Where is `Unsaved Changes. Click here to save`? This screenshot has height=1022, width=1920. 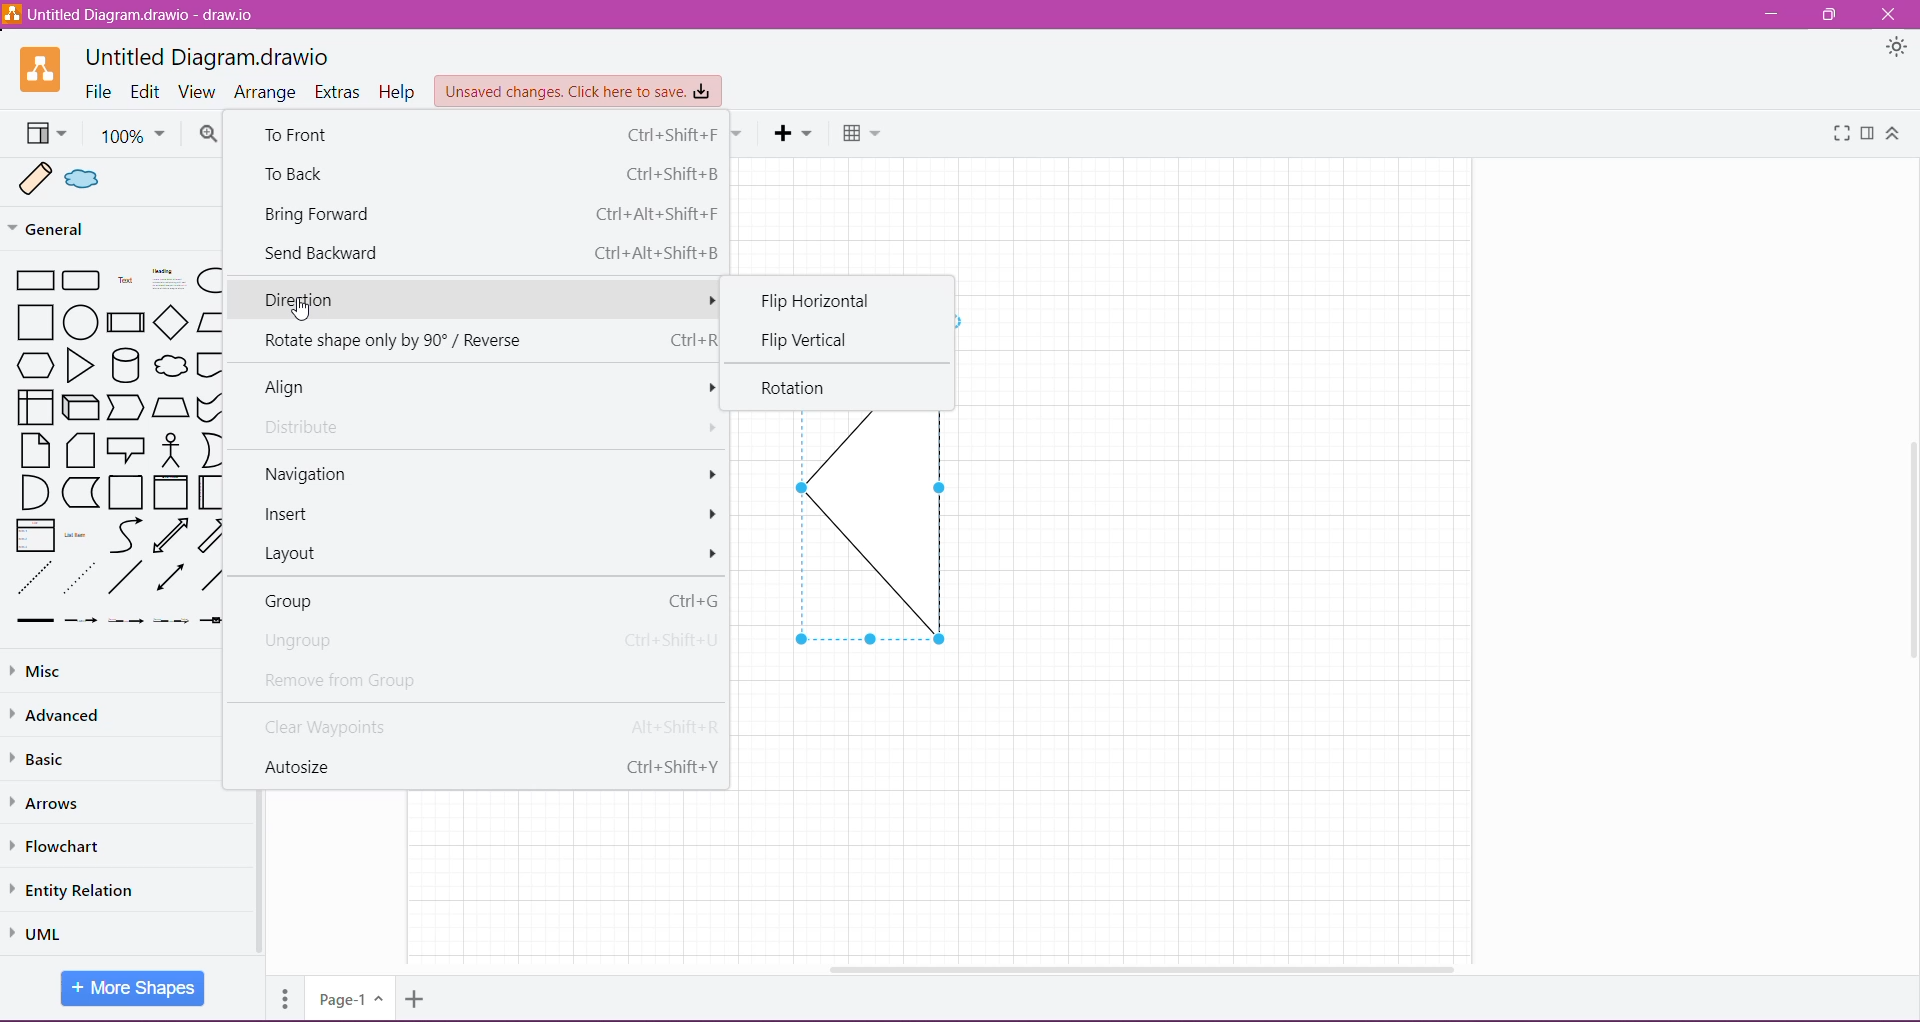 Unsaved Changes. Click here to save is located at coordinates (577, 91).